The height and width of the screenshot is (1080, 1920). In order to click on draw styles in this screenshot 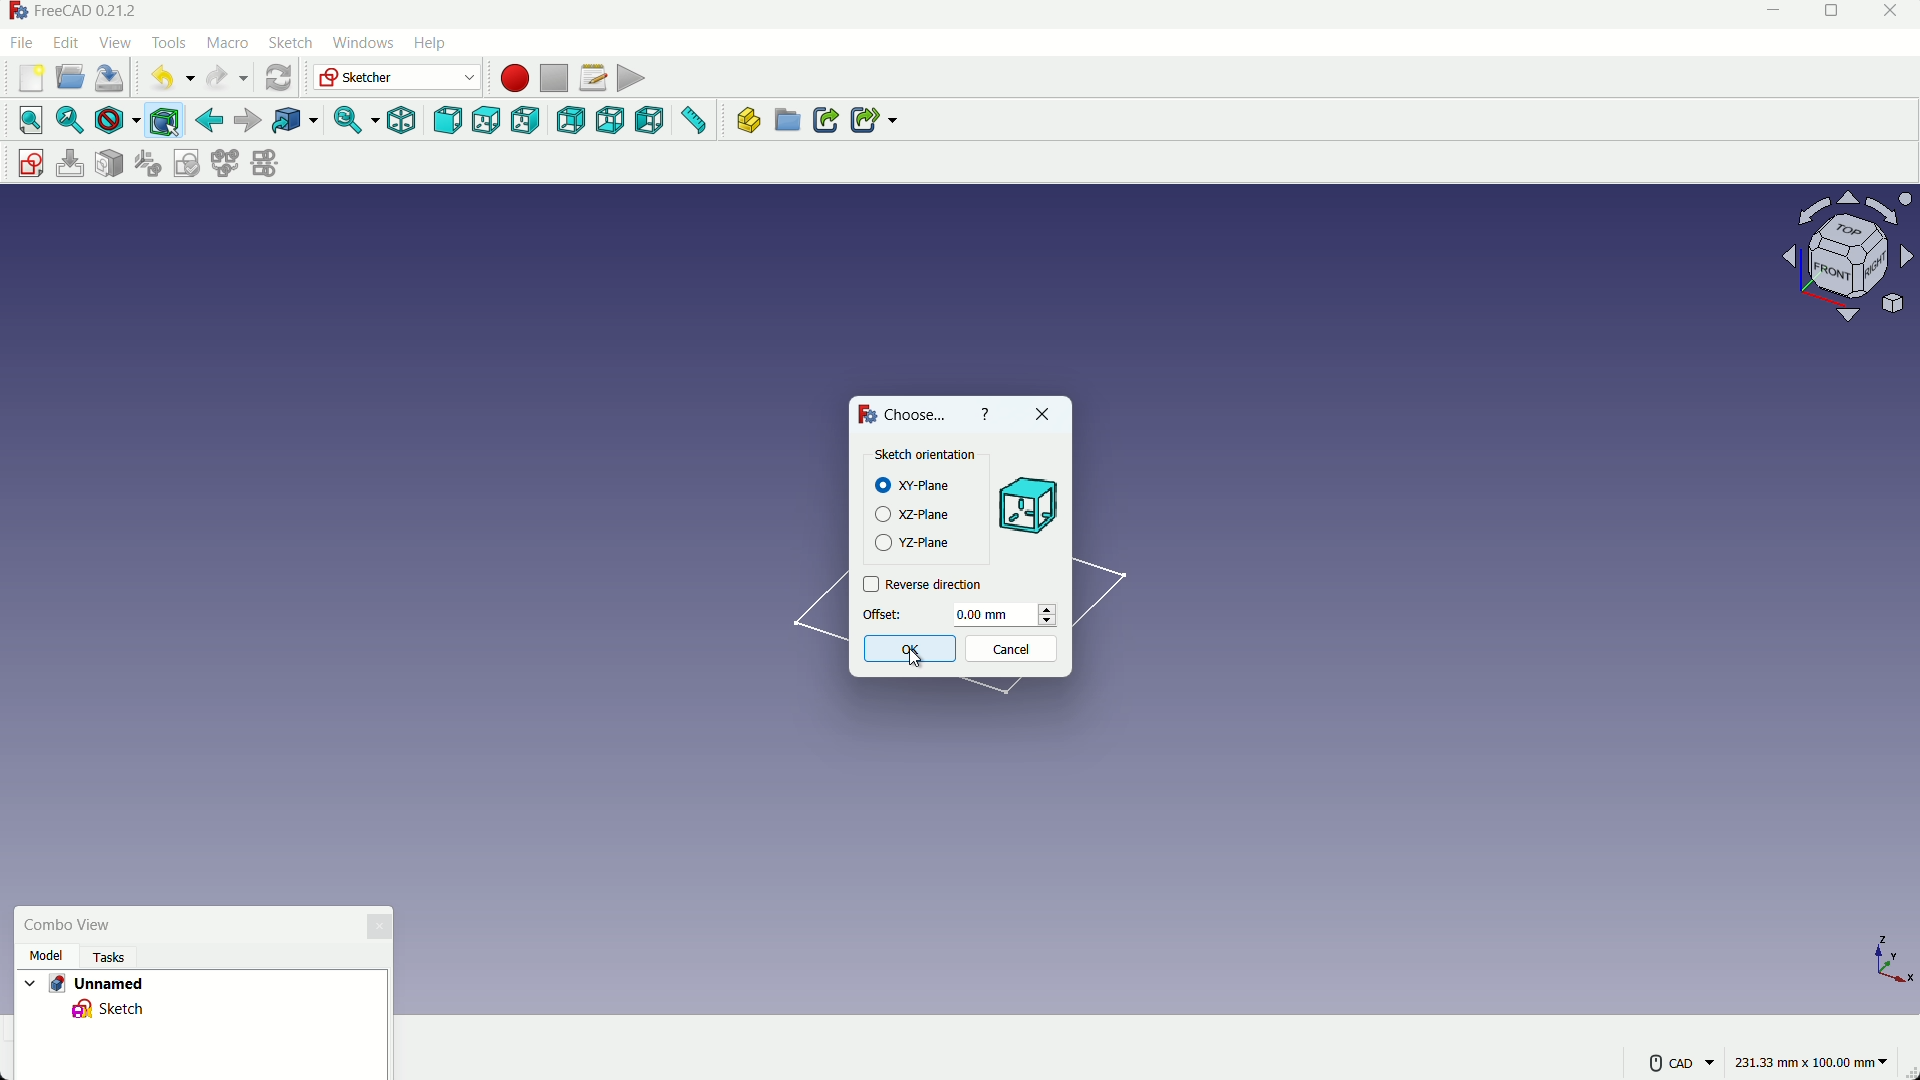, I will do `click(107, 120)`.